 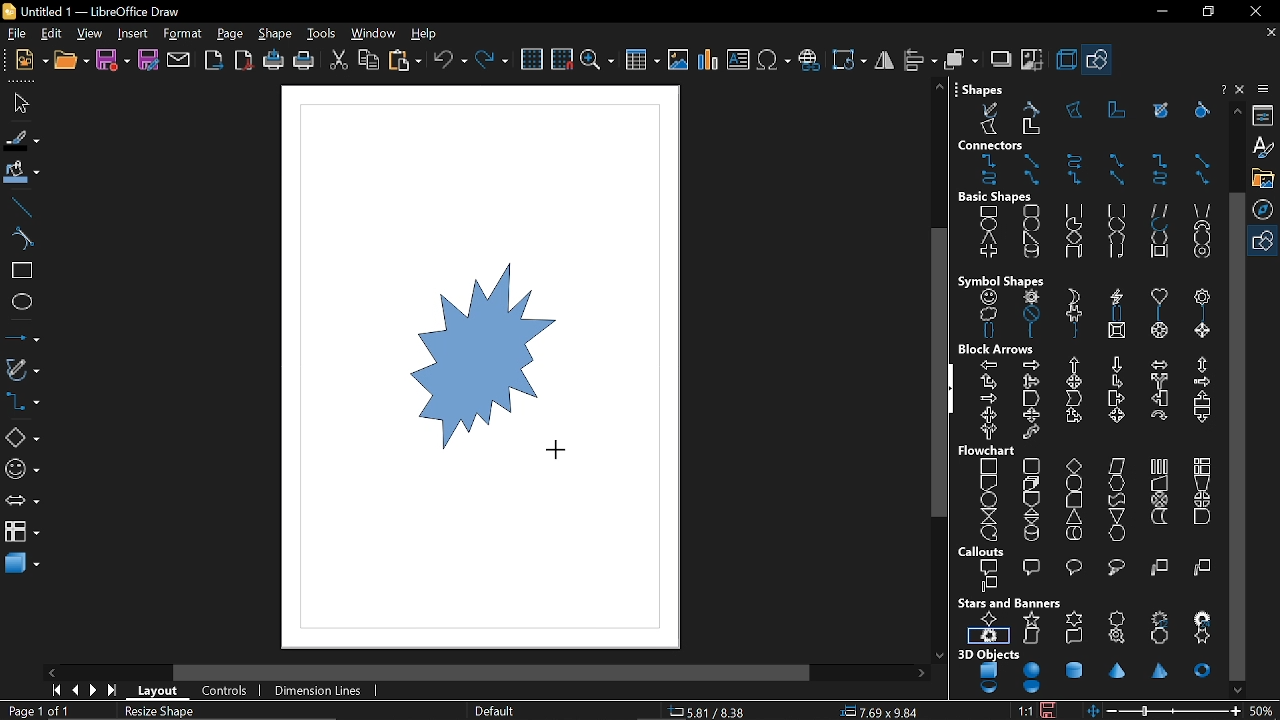 I want to click on change zoom, so click(x=1165, y=711).